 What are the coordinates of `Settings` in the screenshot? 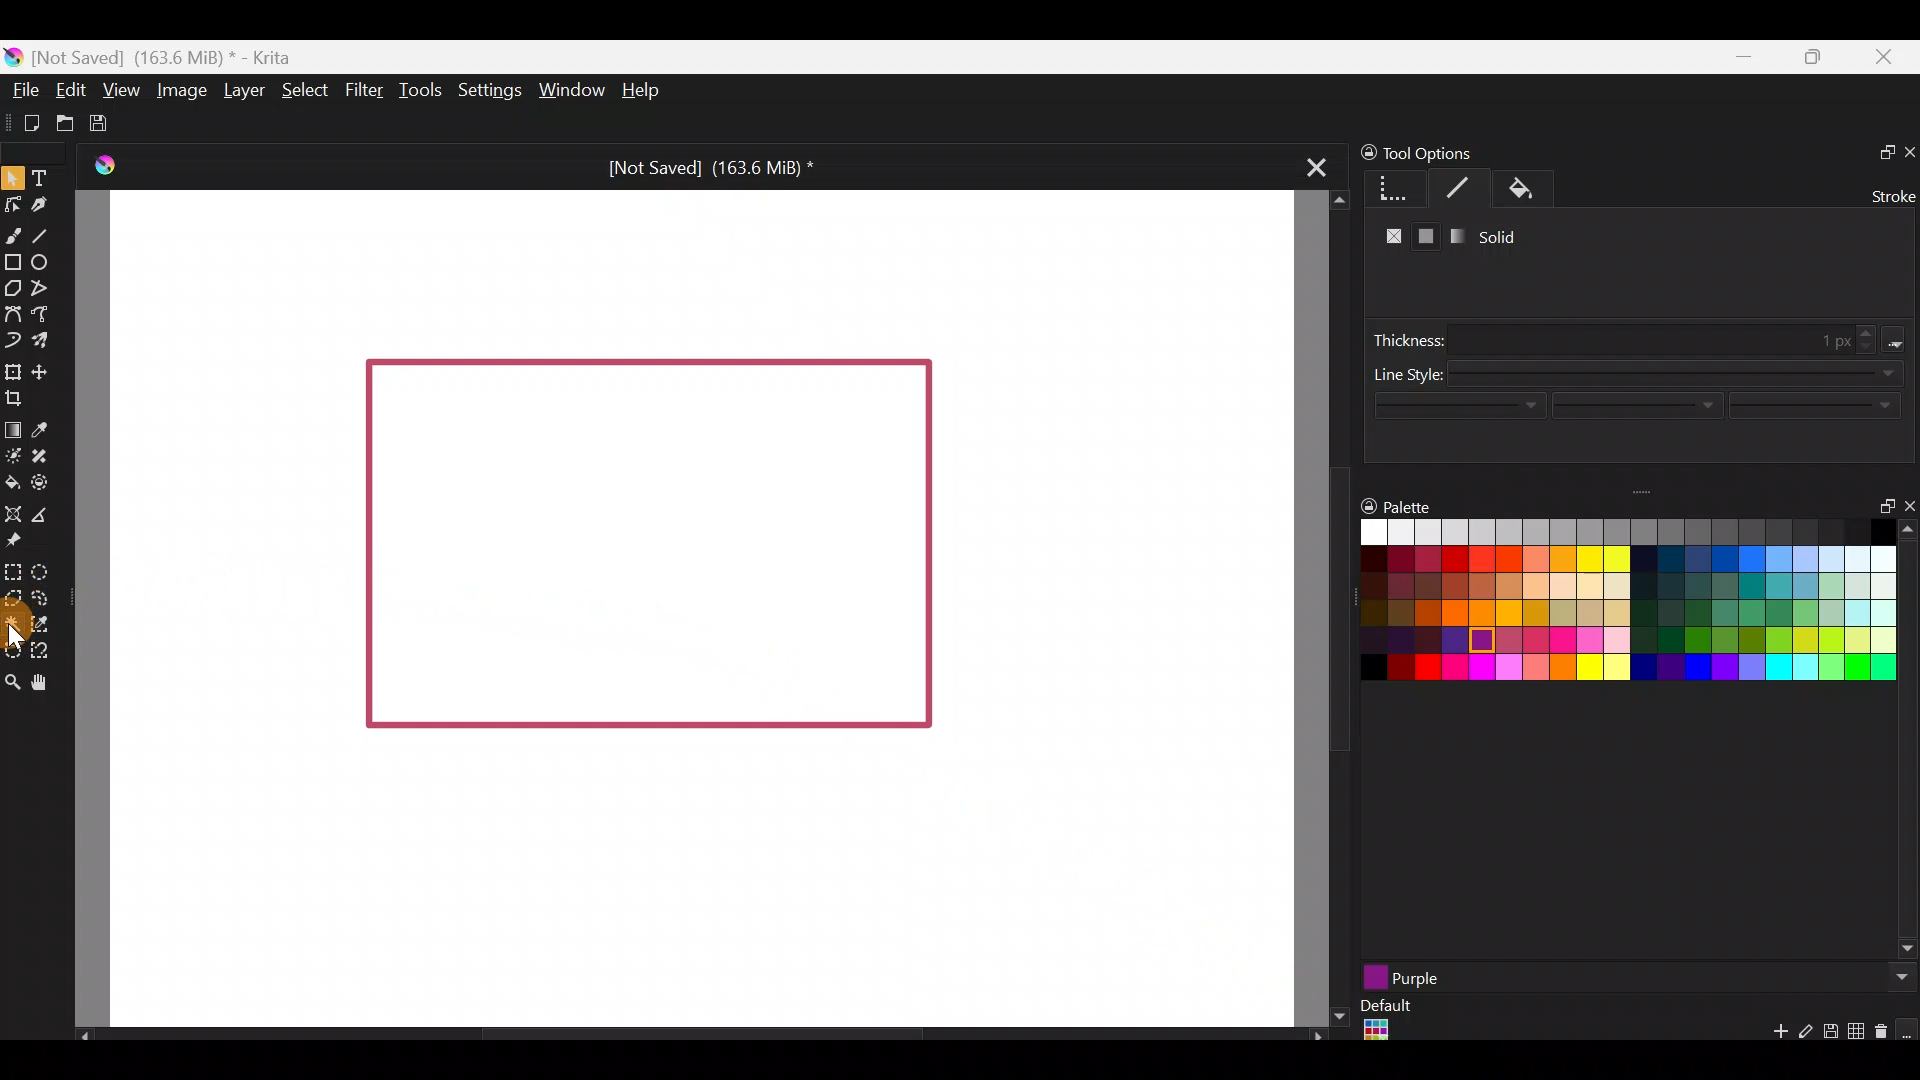 It's located at (486, 87).